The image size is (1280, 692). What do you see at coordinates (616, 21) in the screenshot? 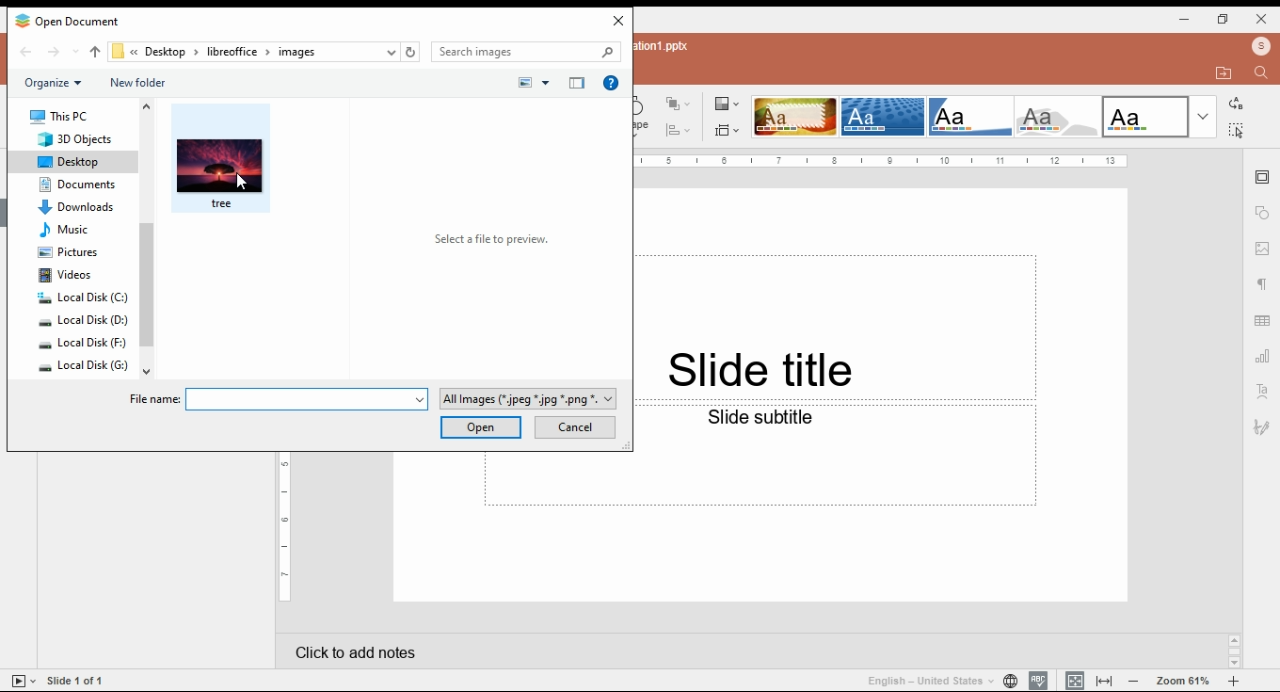
I see `close window` at bounding box center [616, 21].